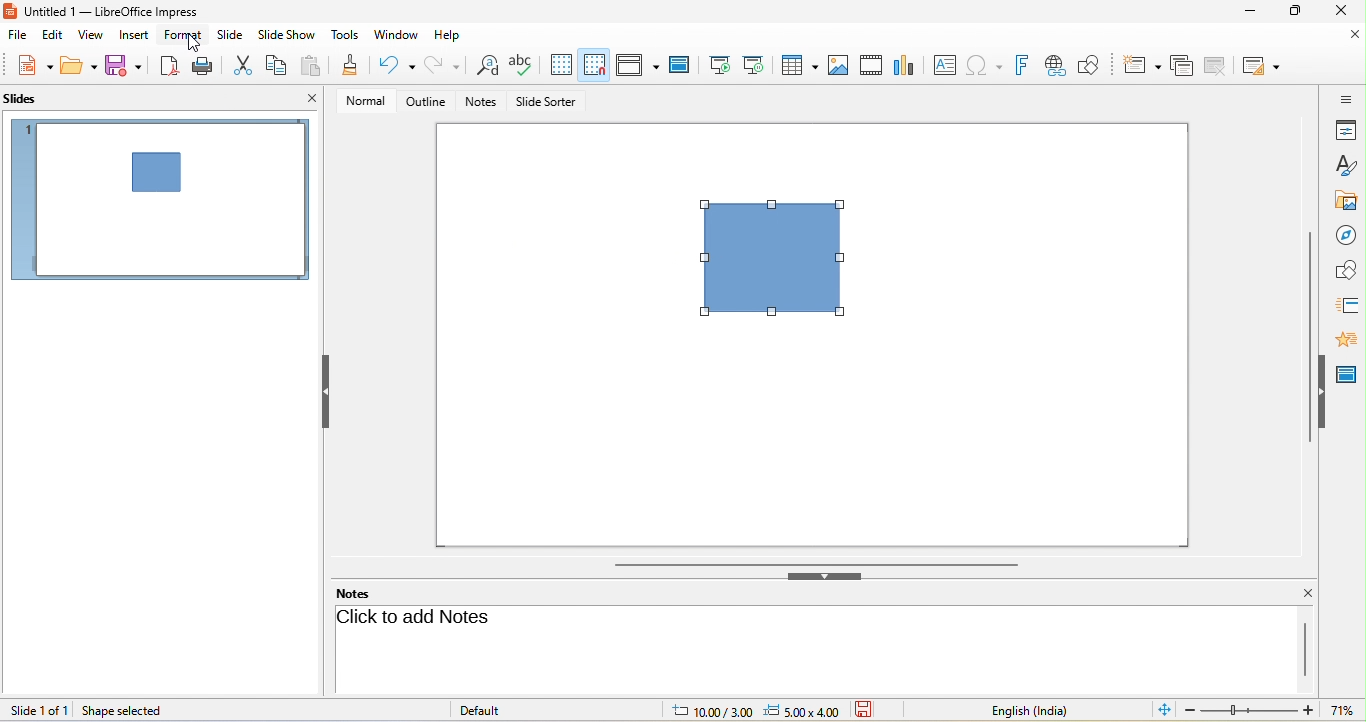 This screenshot has width=1366, height=722. I want to click on help, so click(455, 36).